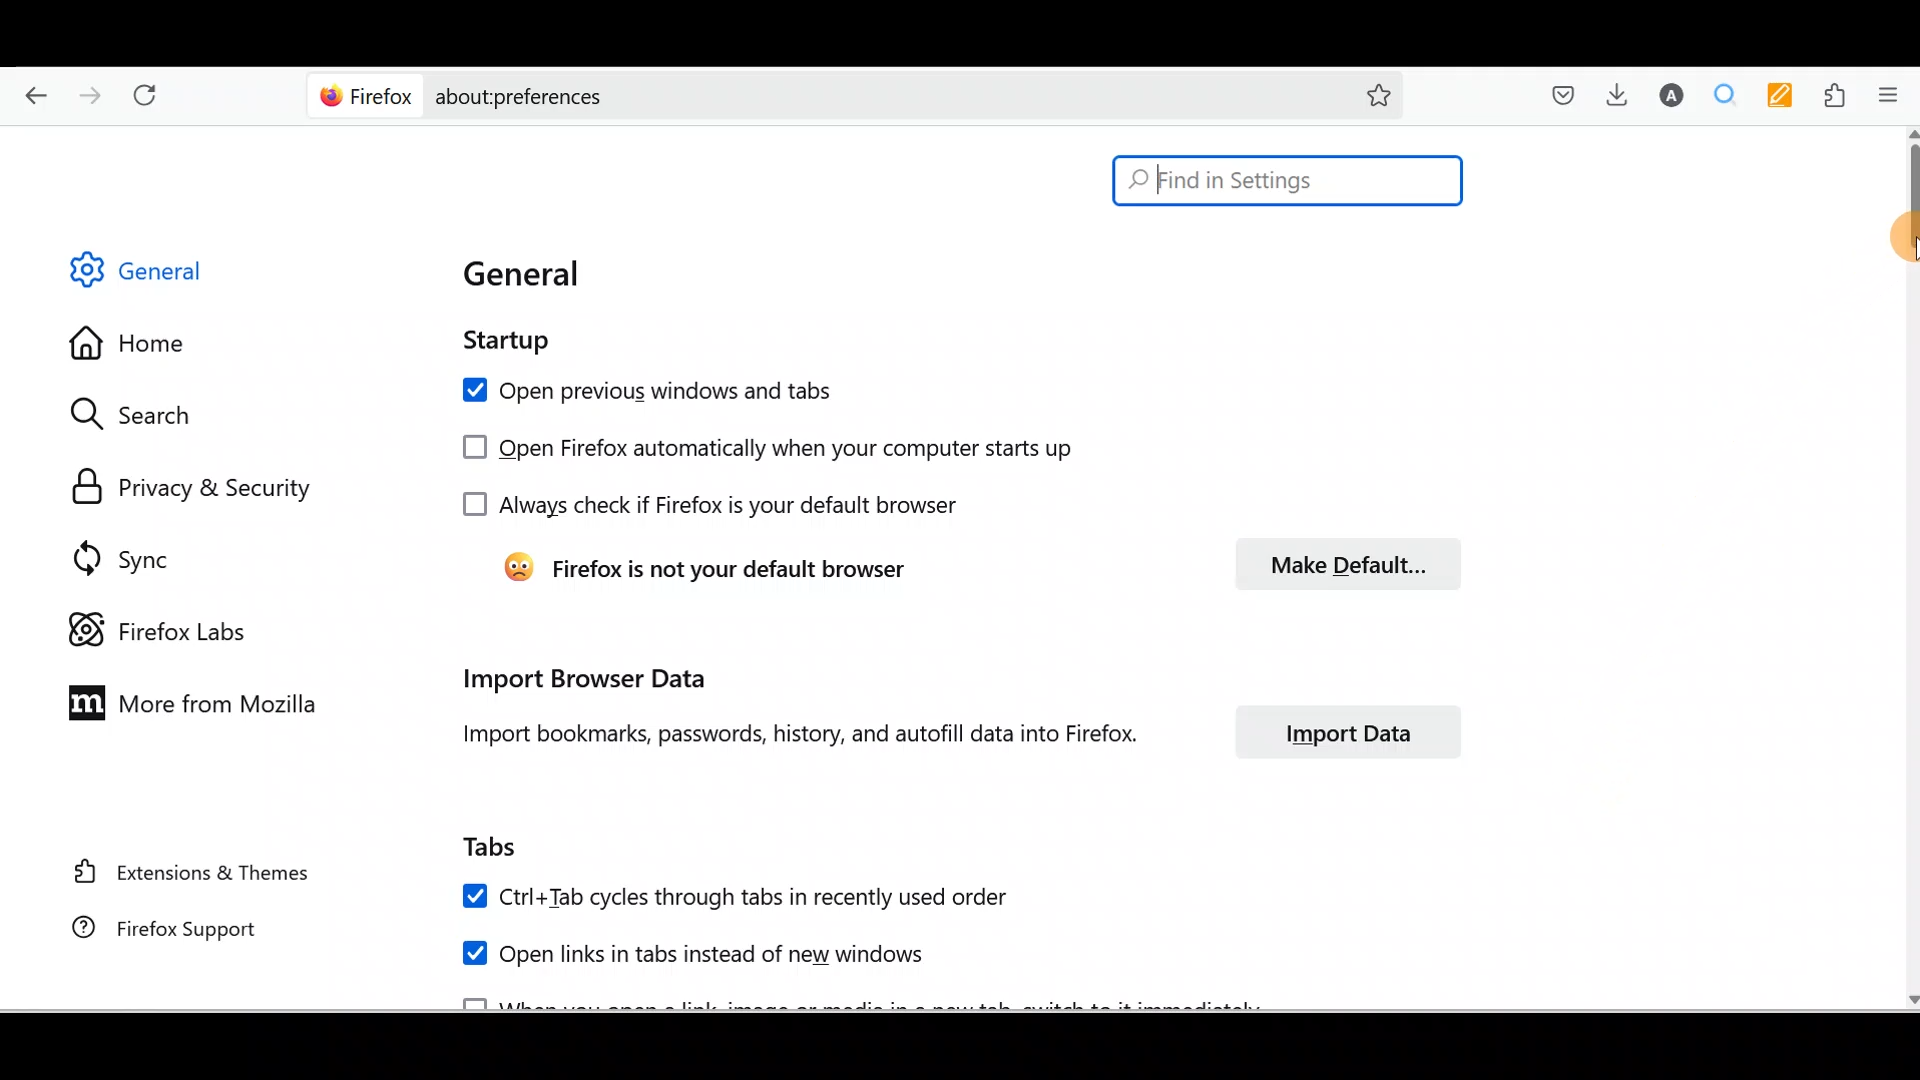  Describe the element at coordinates (794, 738) in the screenshot. I see `Import bookmarks, passwords, history and autofill data into Firefox.` at that location.